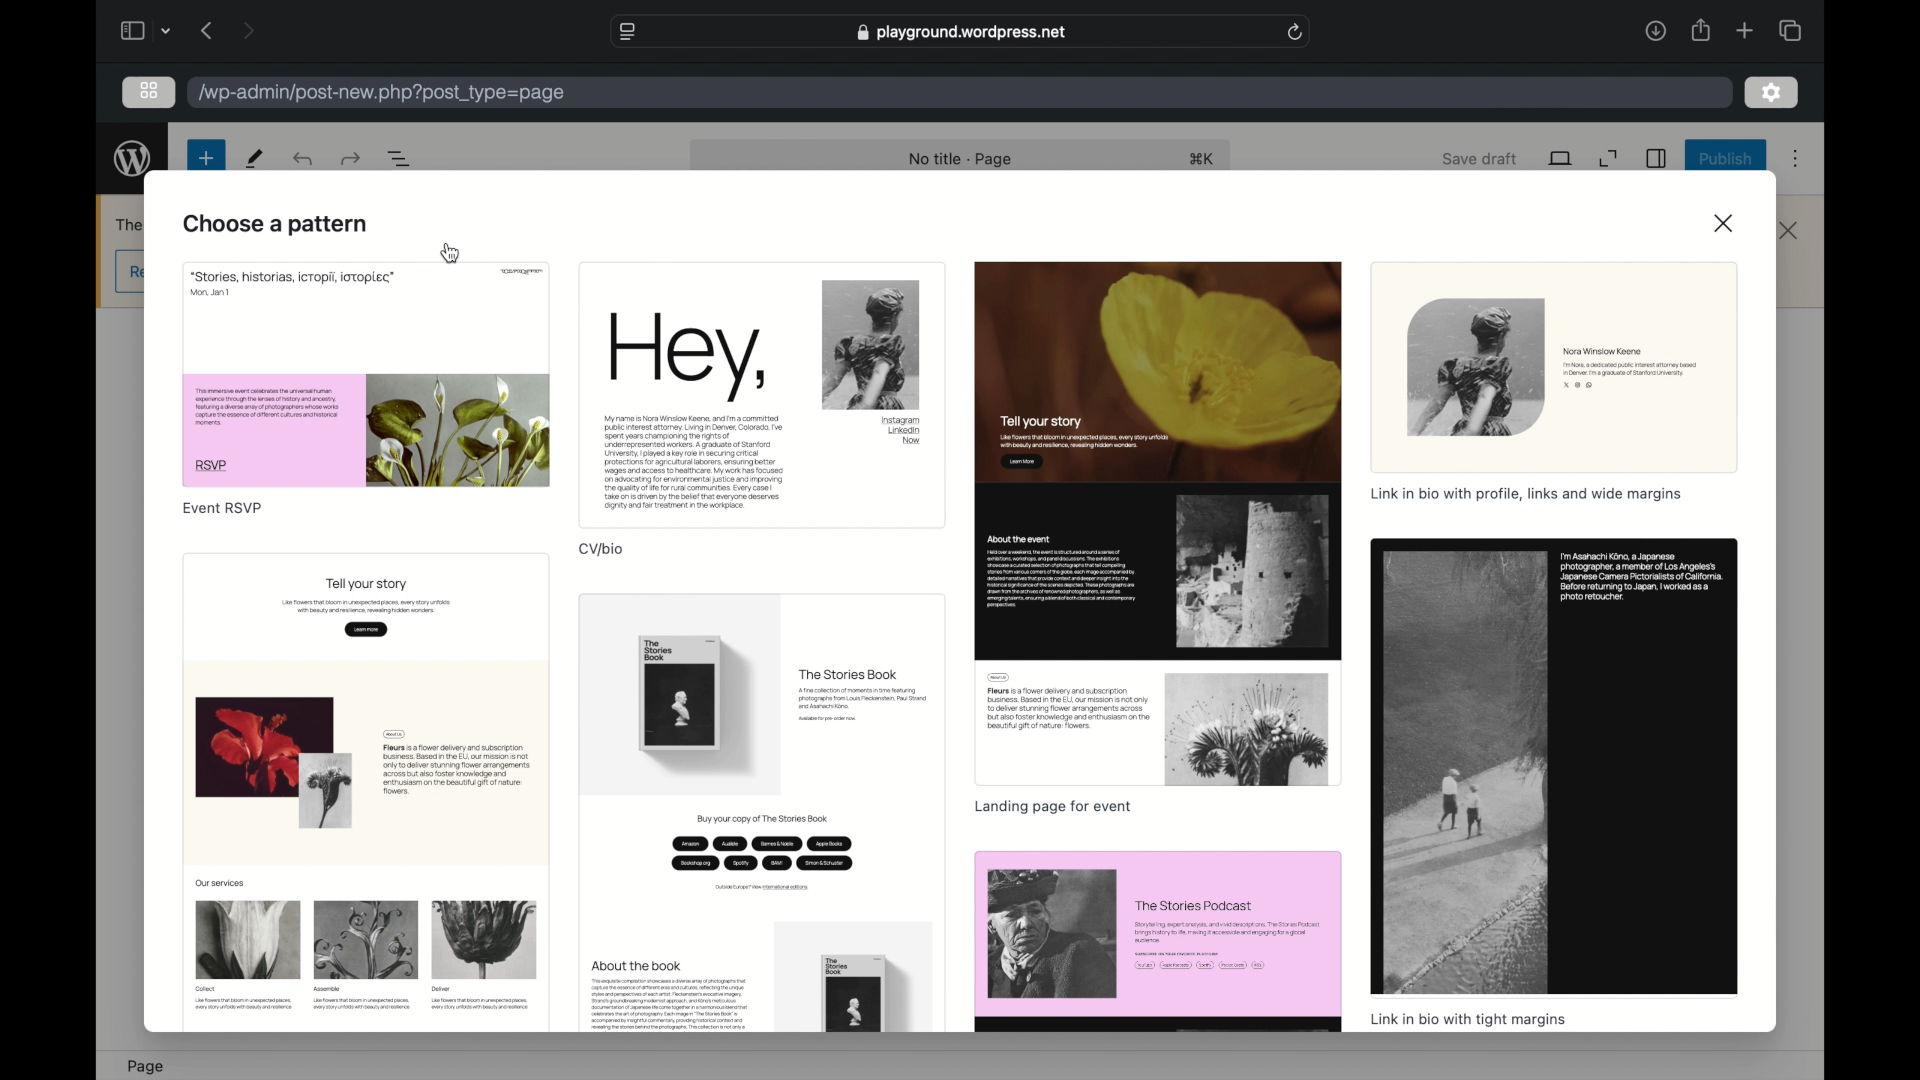 This screenshot has height=1080, width=1920. Describe the element at coordinates (131, 225) in the screenshot. I see `obscure text` at that location.